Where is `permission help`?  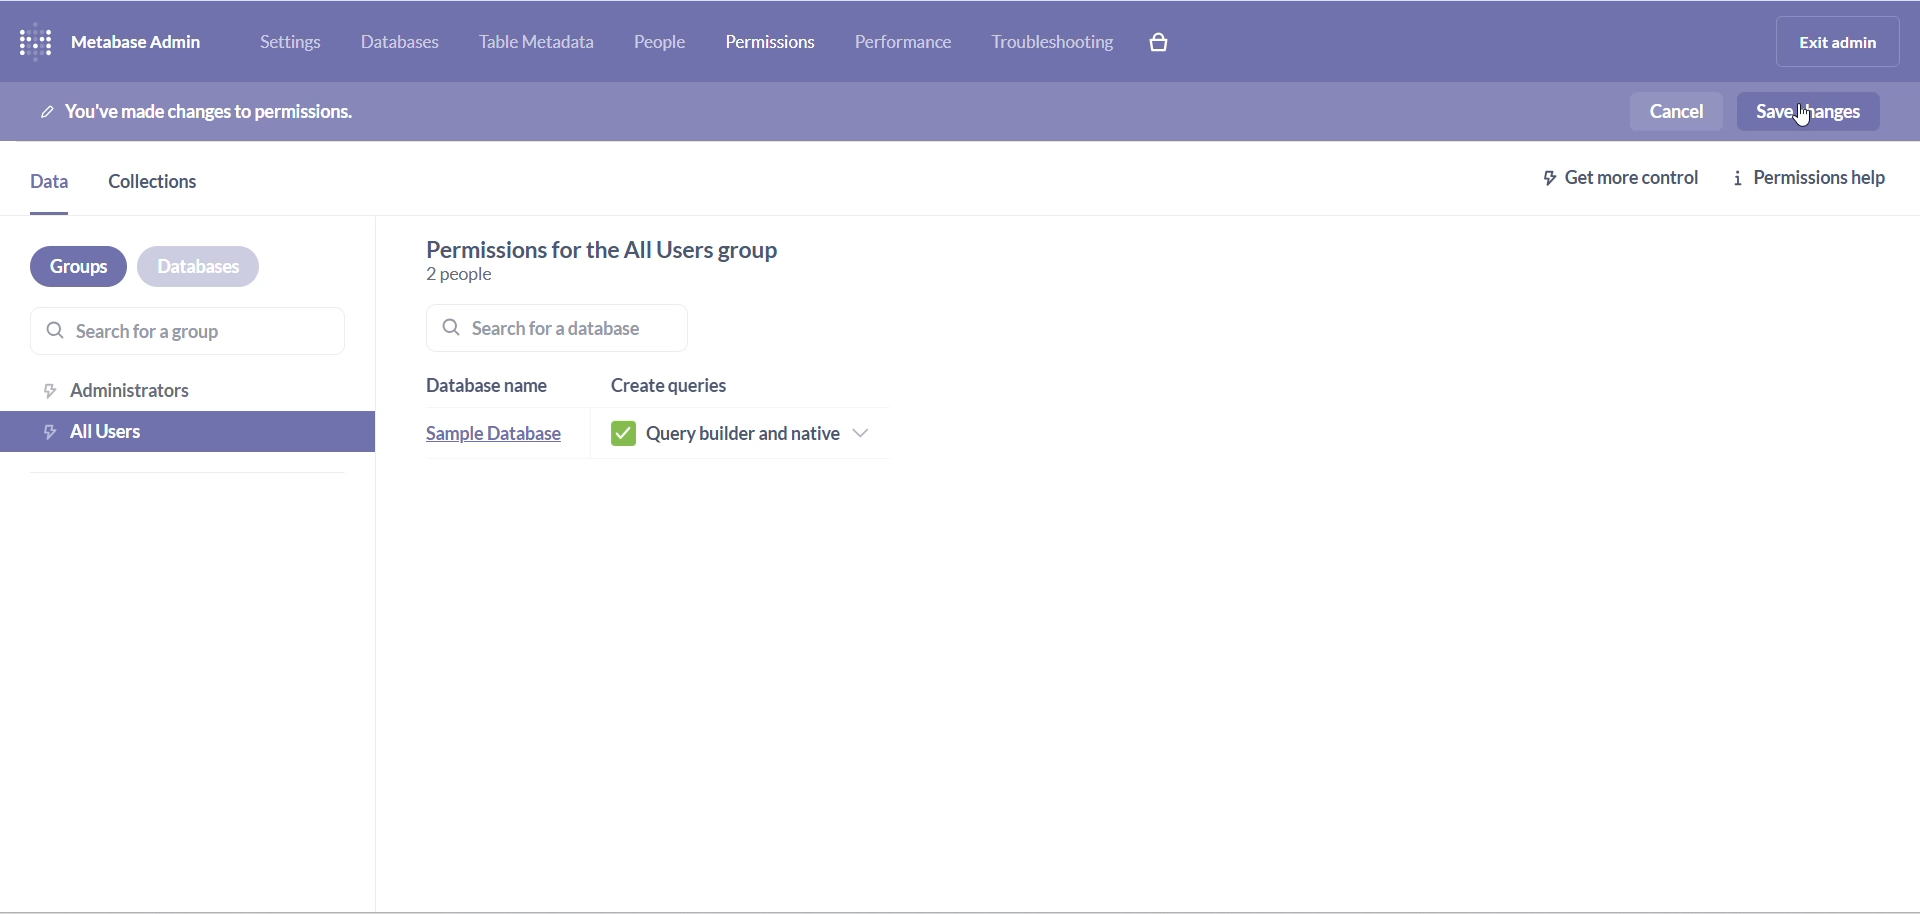 permission help is located at coordinates (1816, 178).